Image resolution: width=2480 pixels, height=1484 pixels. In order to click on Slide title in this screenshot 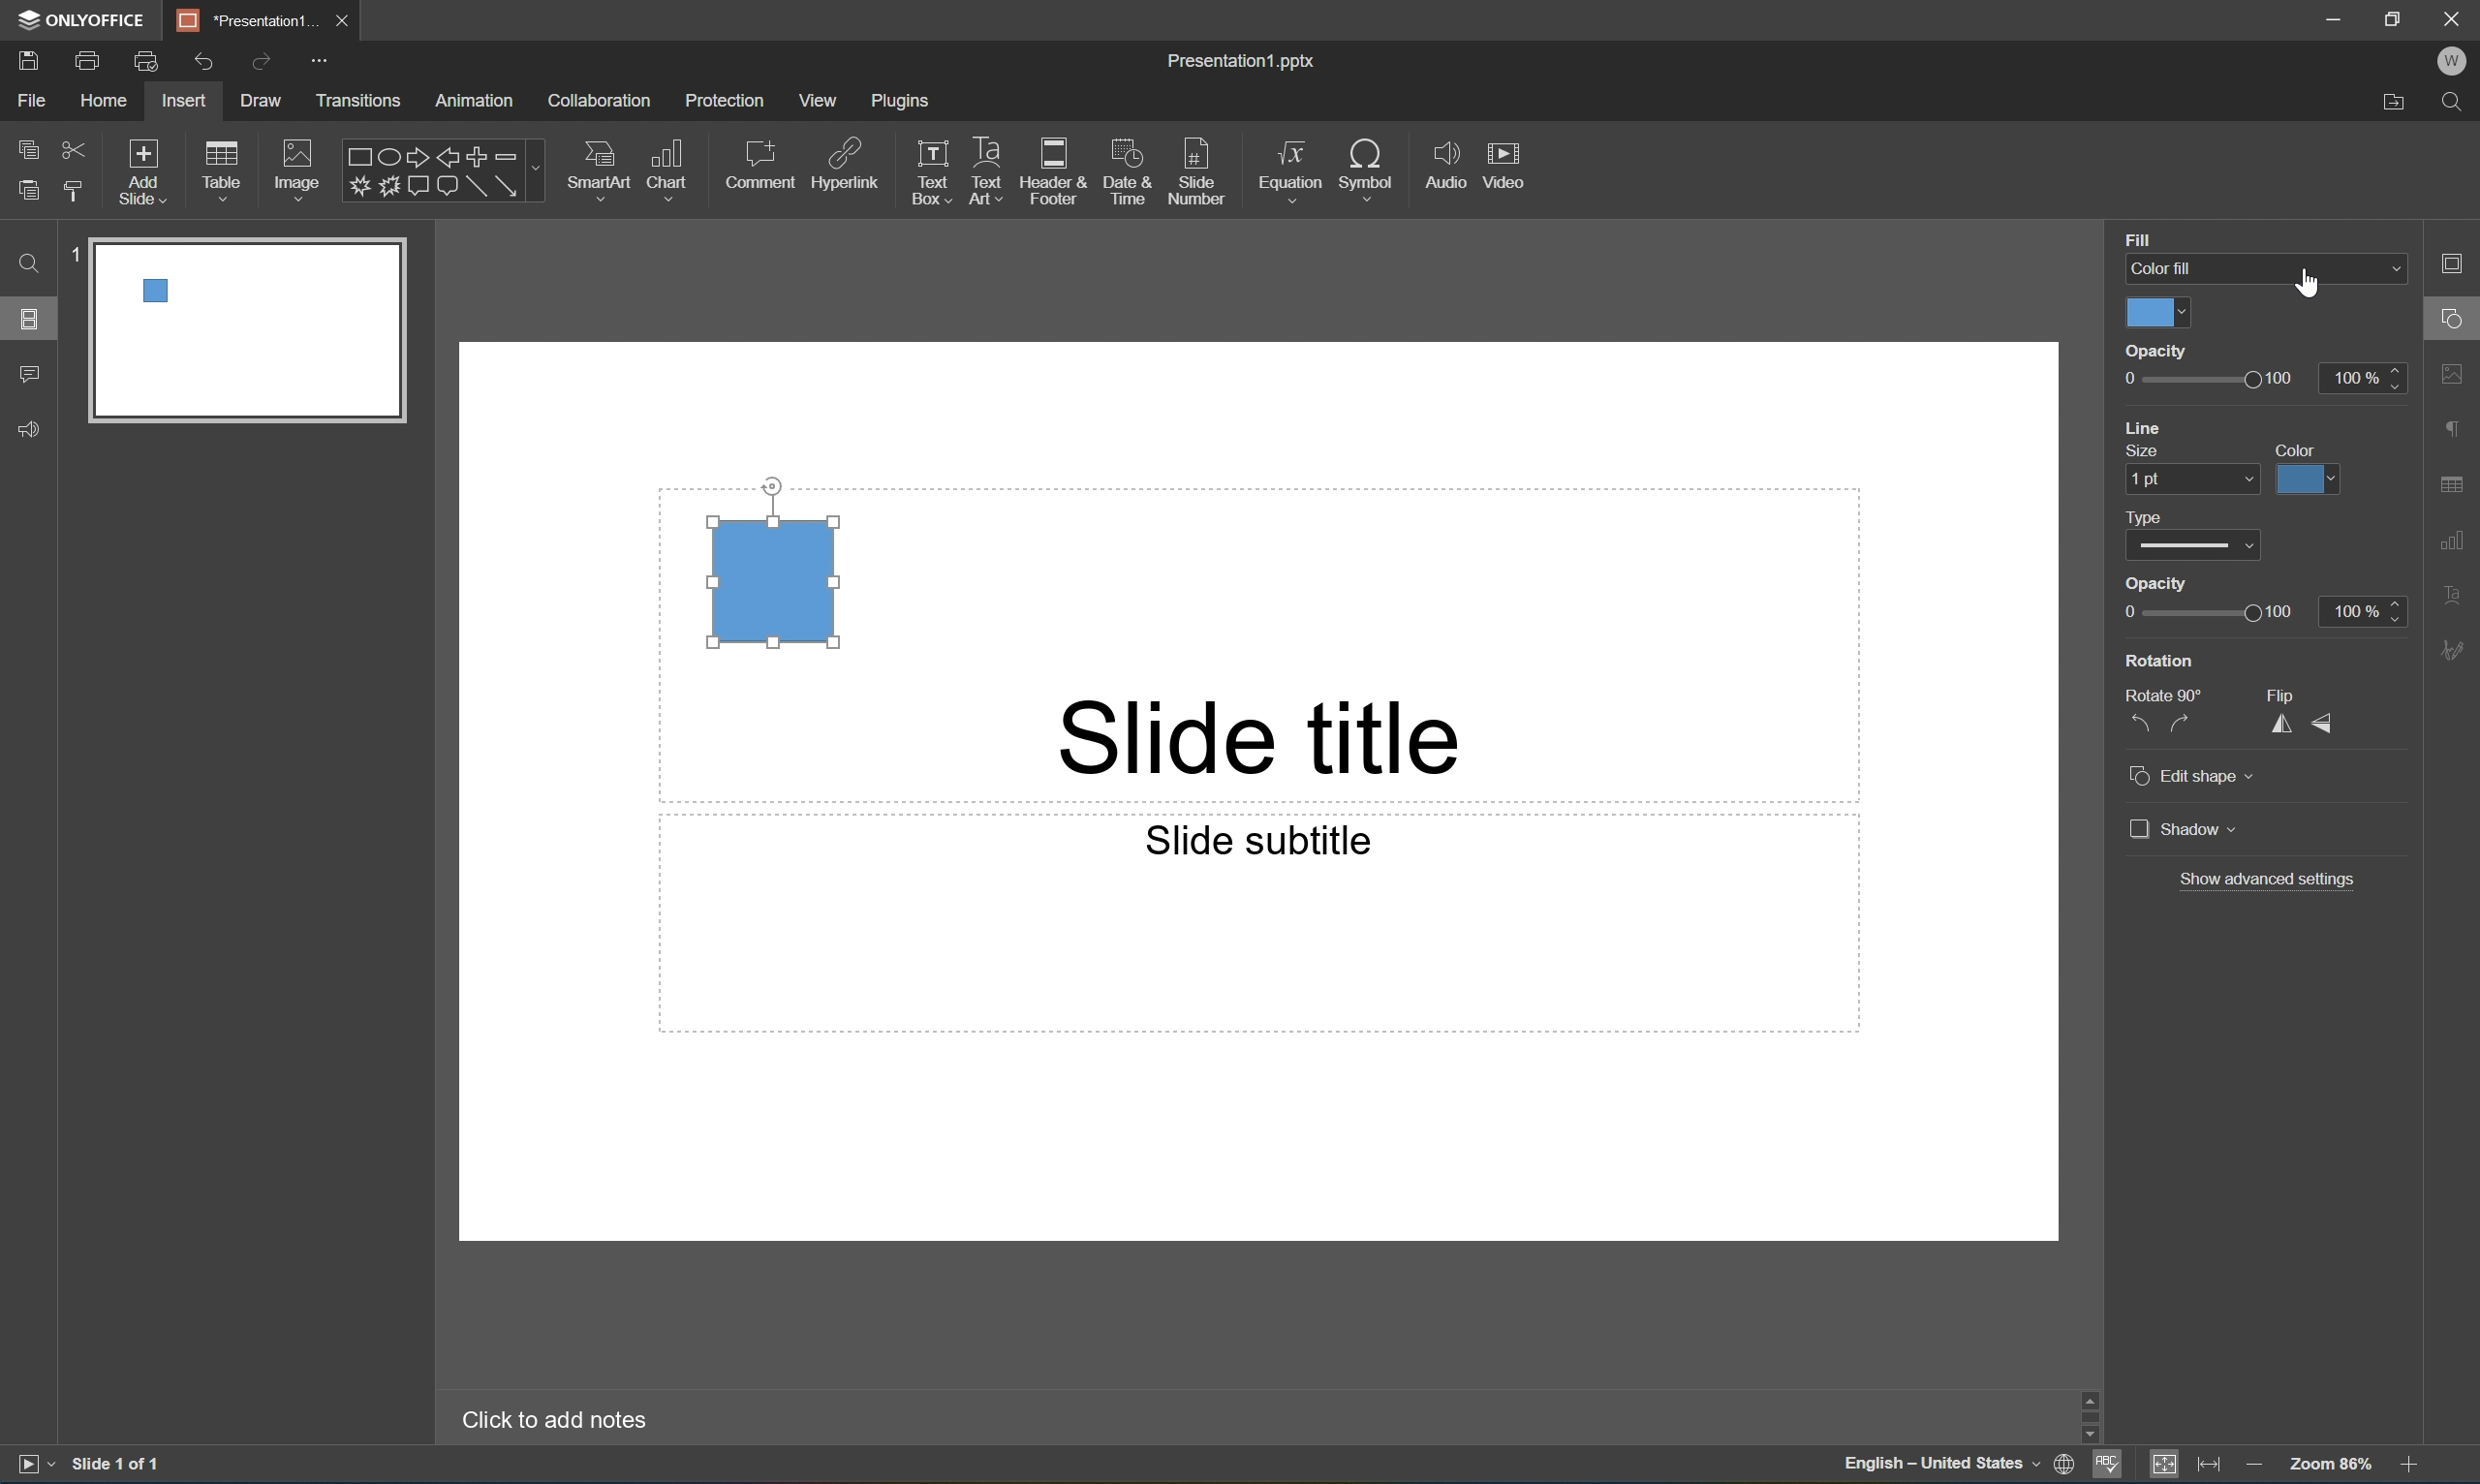, I will do `click(1294, 740)`.